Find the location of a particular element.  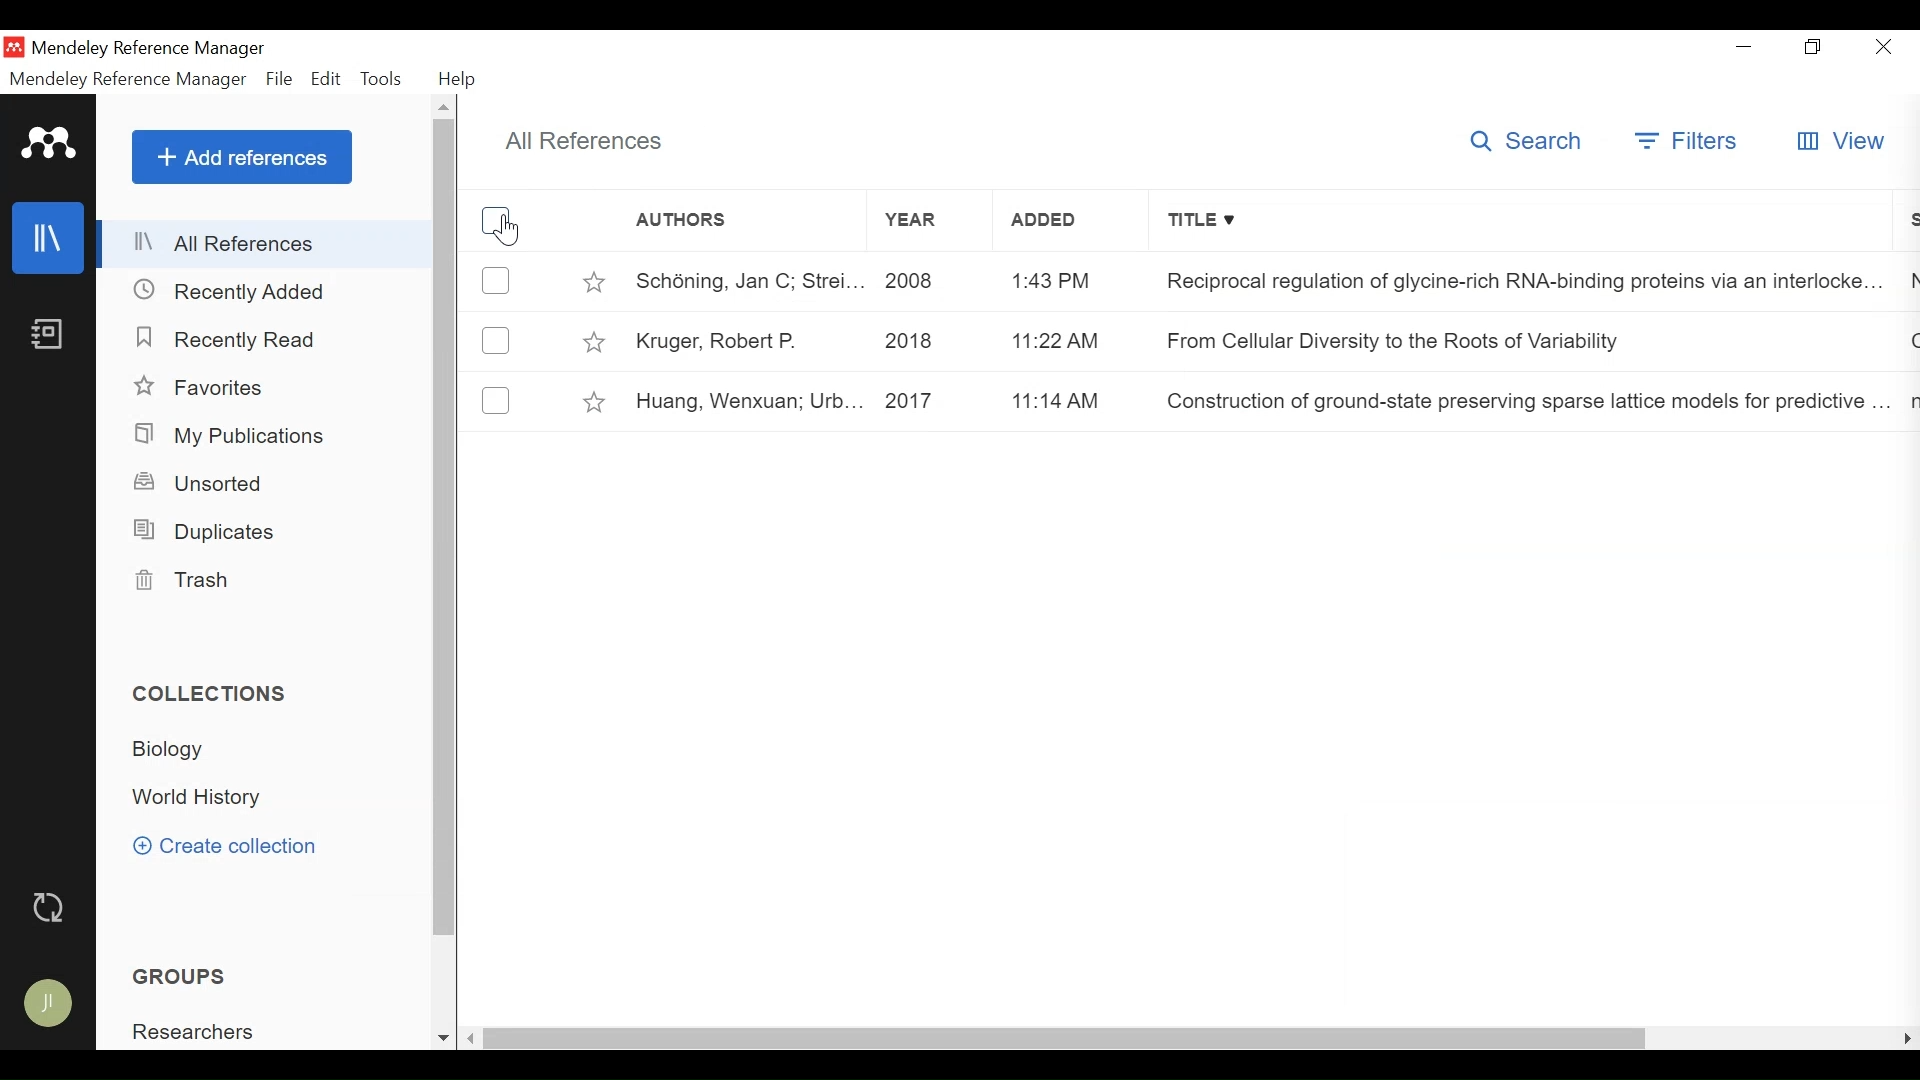

2018 is located at coordinates (925, 340).